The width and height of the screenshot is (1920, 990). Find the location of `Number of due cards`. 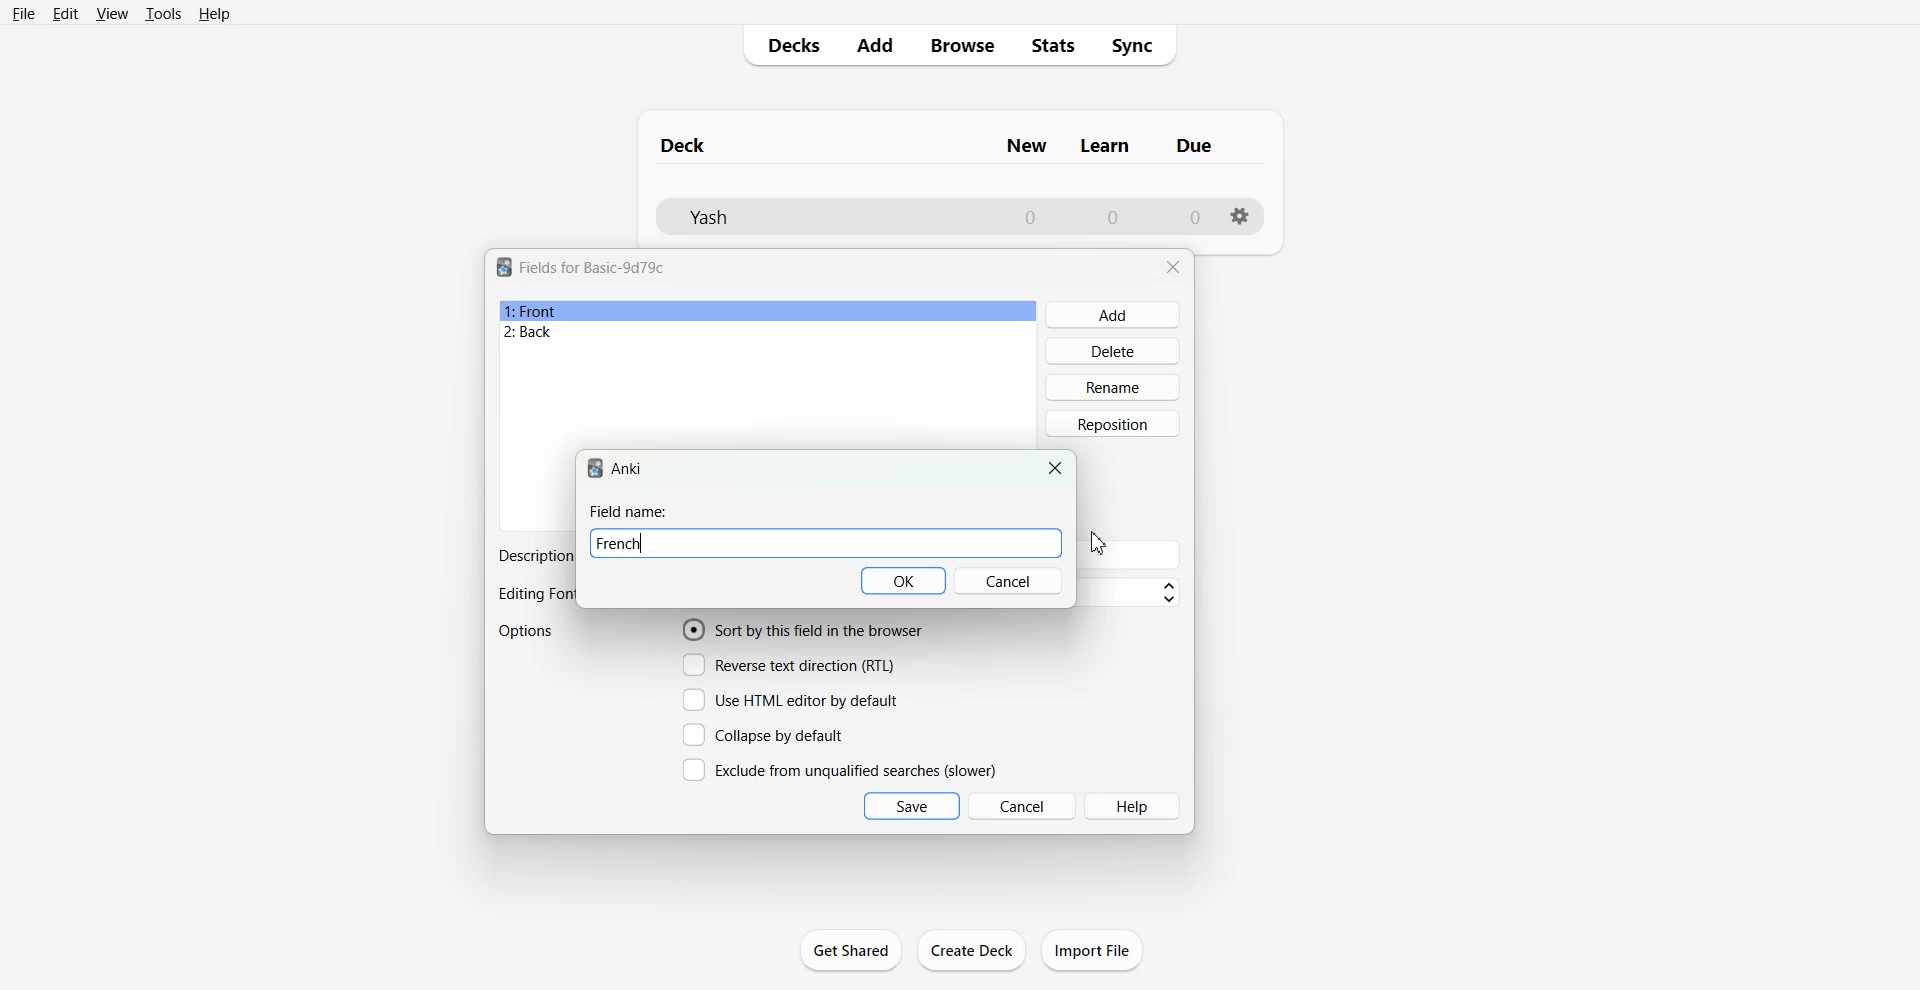

Number of due cards is located at coordinates (1196, 217).